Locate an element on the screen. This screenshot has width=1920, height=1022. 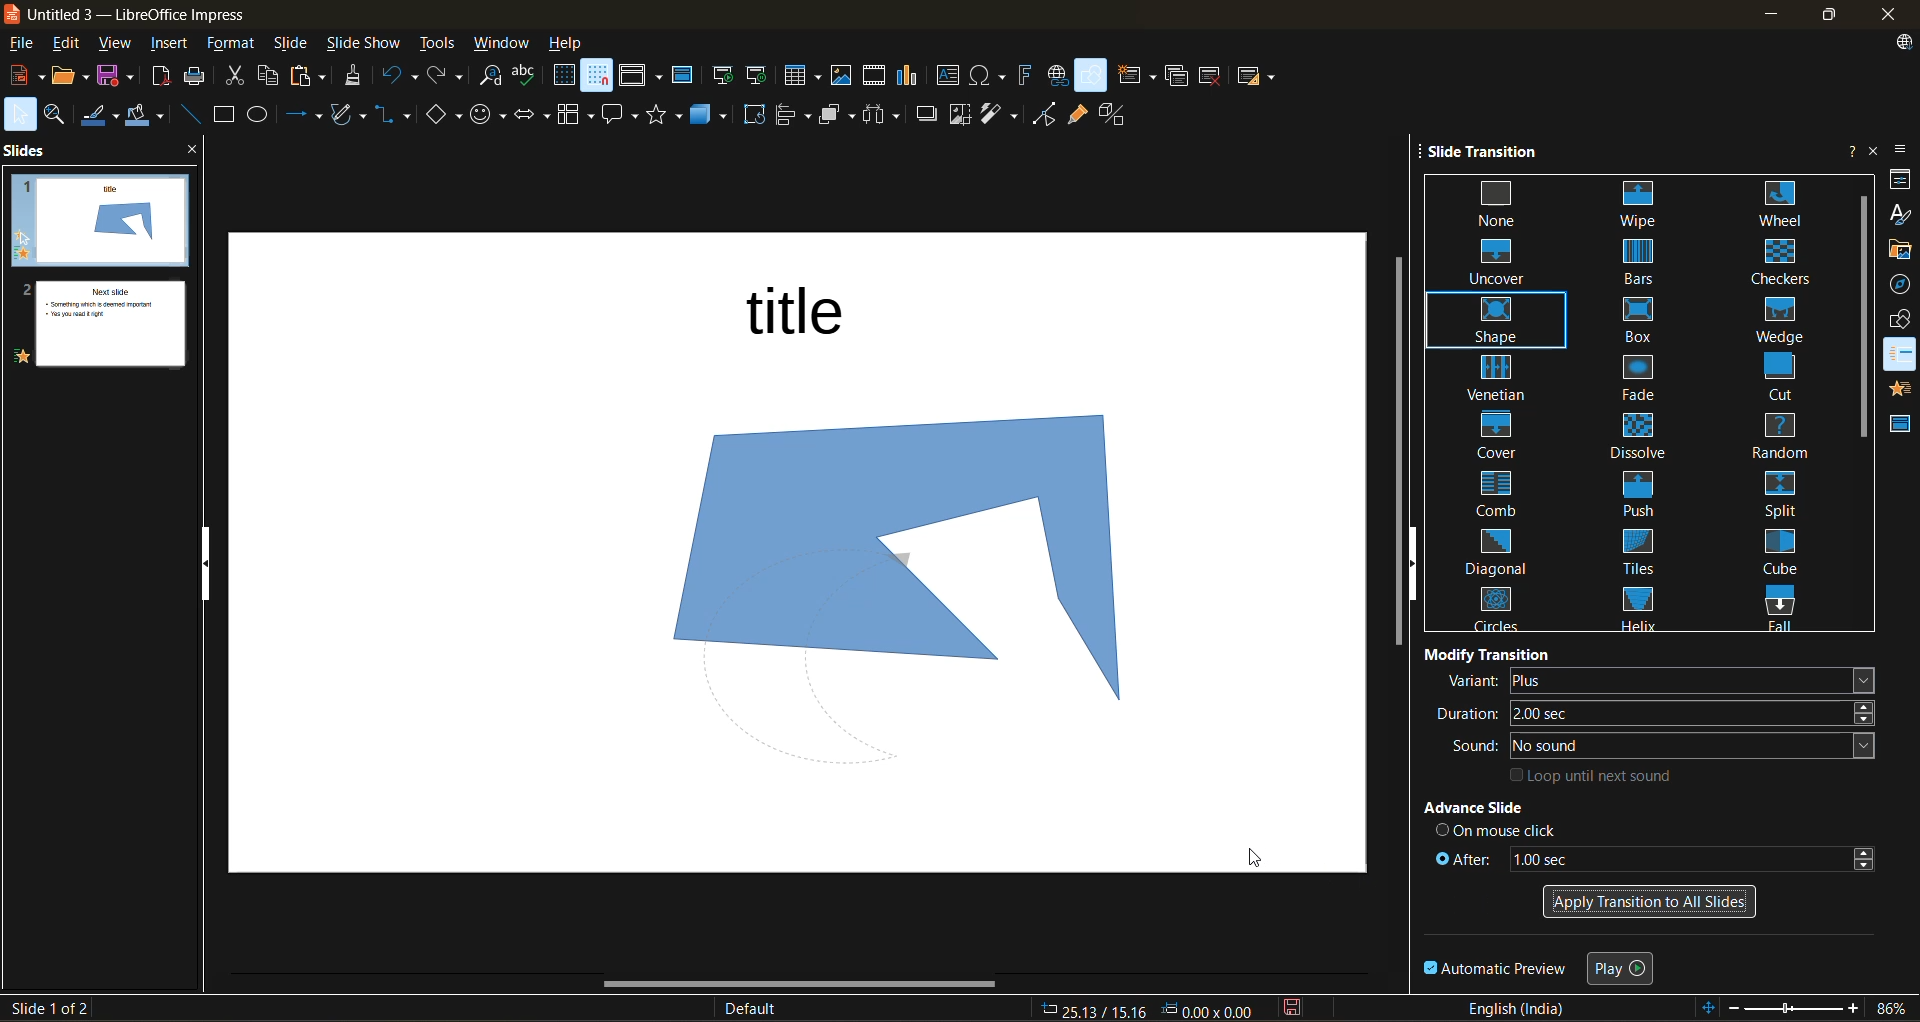
sound is located at coordinates (1667, 746).